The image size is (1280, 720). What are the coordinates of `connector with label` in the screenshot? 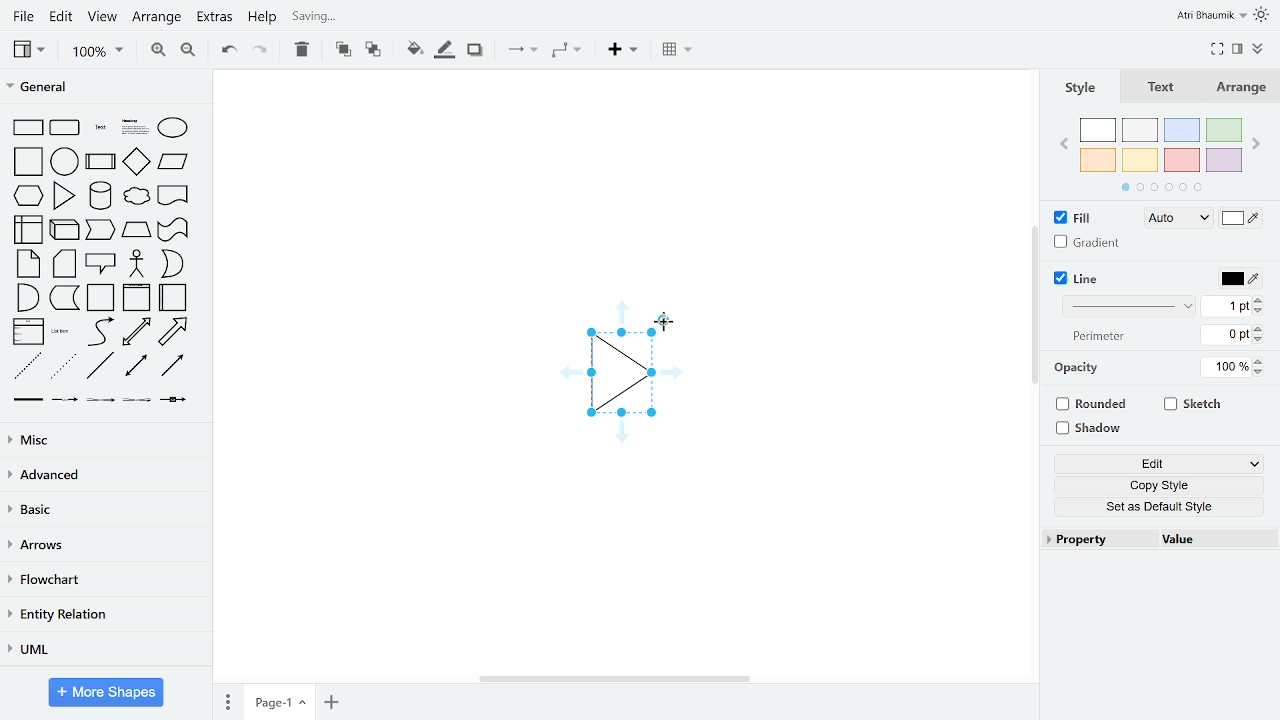 It's located at (63, 401).